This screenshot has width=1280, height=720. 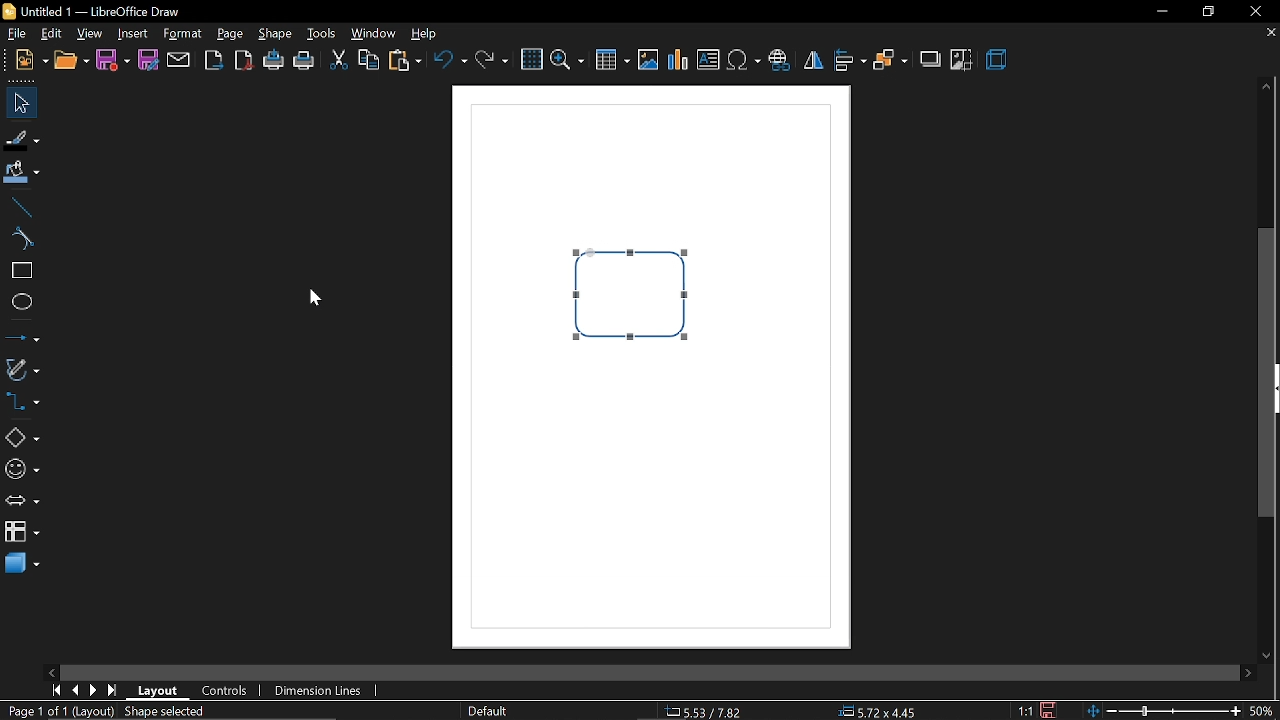 What do you see at coordinates (338, 62) in the screenshot?
I see `cut ` at bounding box center [338, 62].